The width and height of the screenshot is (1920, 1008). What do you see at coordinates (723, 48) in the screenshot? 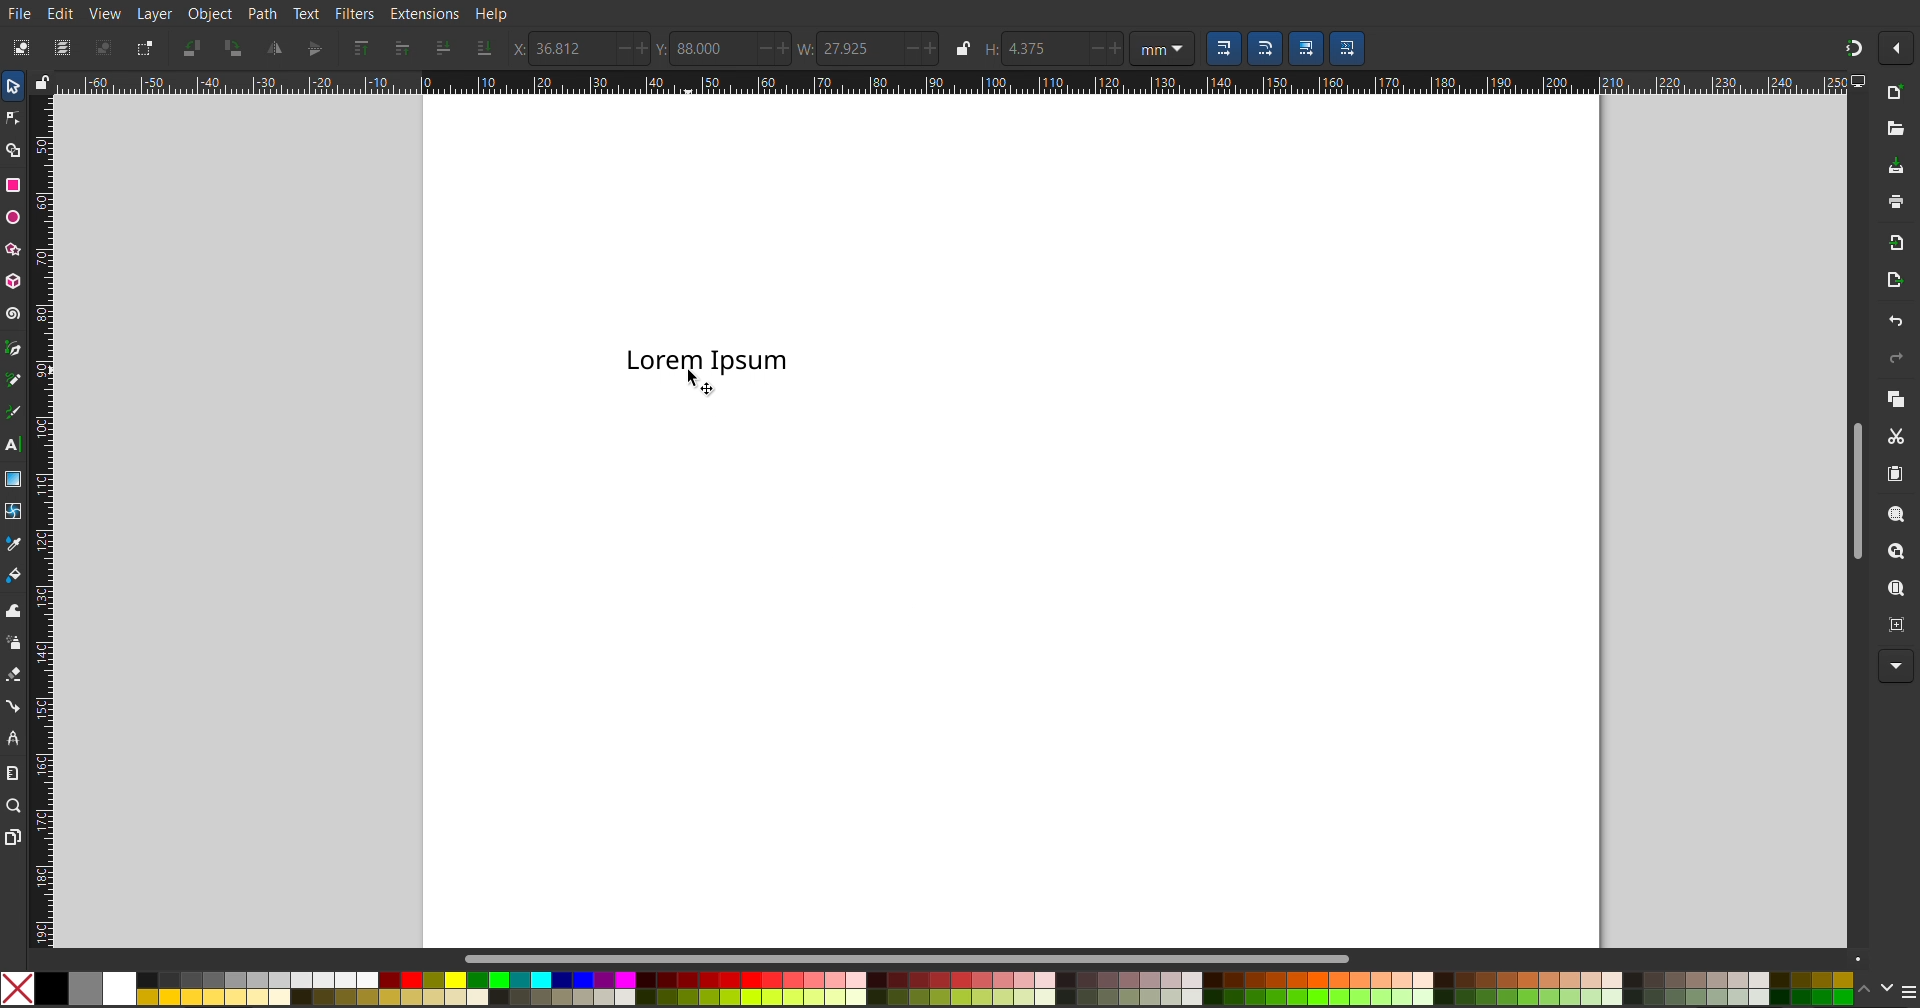
I see `Y Coordinate` at bounding box center [723, 48].